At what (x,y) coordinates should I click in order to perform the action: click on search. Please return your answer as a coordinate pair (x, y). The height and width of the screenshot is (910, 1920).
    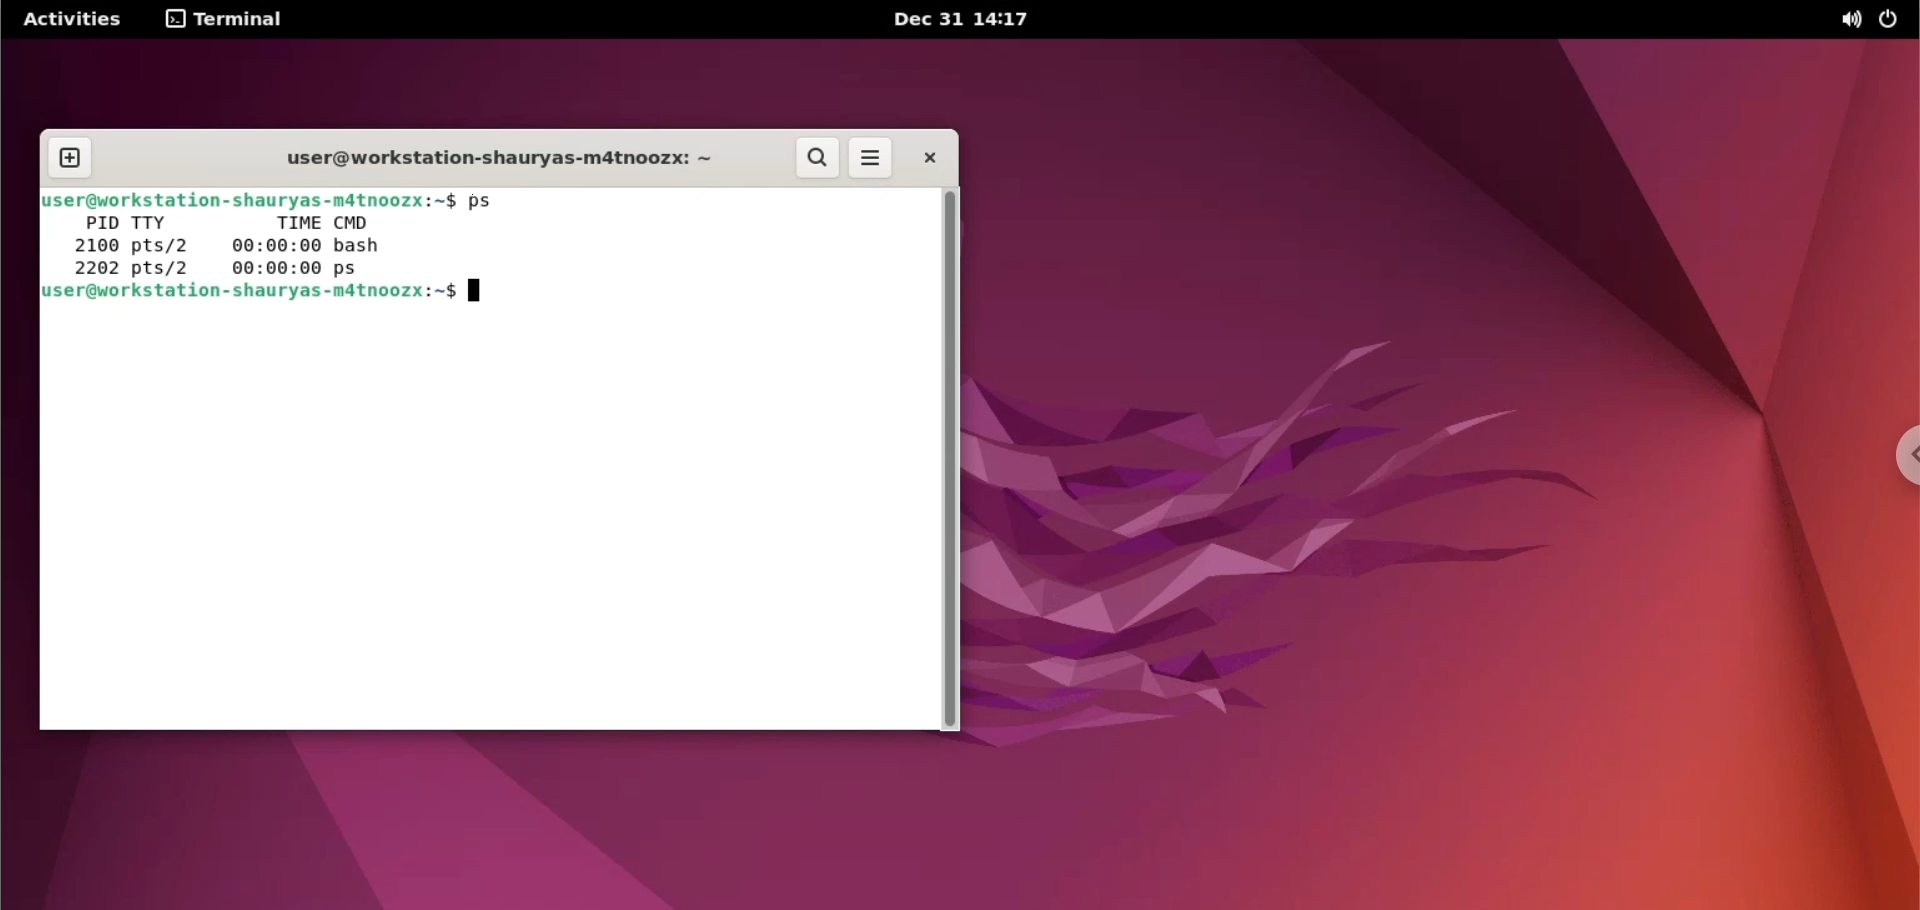
    Looking at the image, I should click on (815, 159).